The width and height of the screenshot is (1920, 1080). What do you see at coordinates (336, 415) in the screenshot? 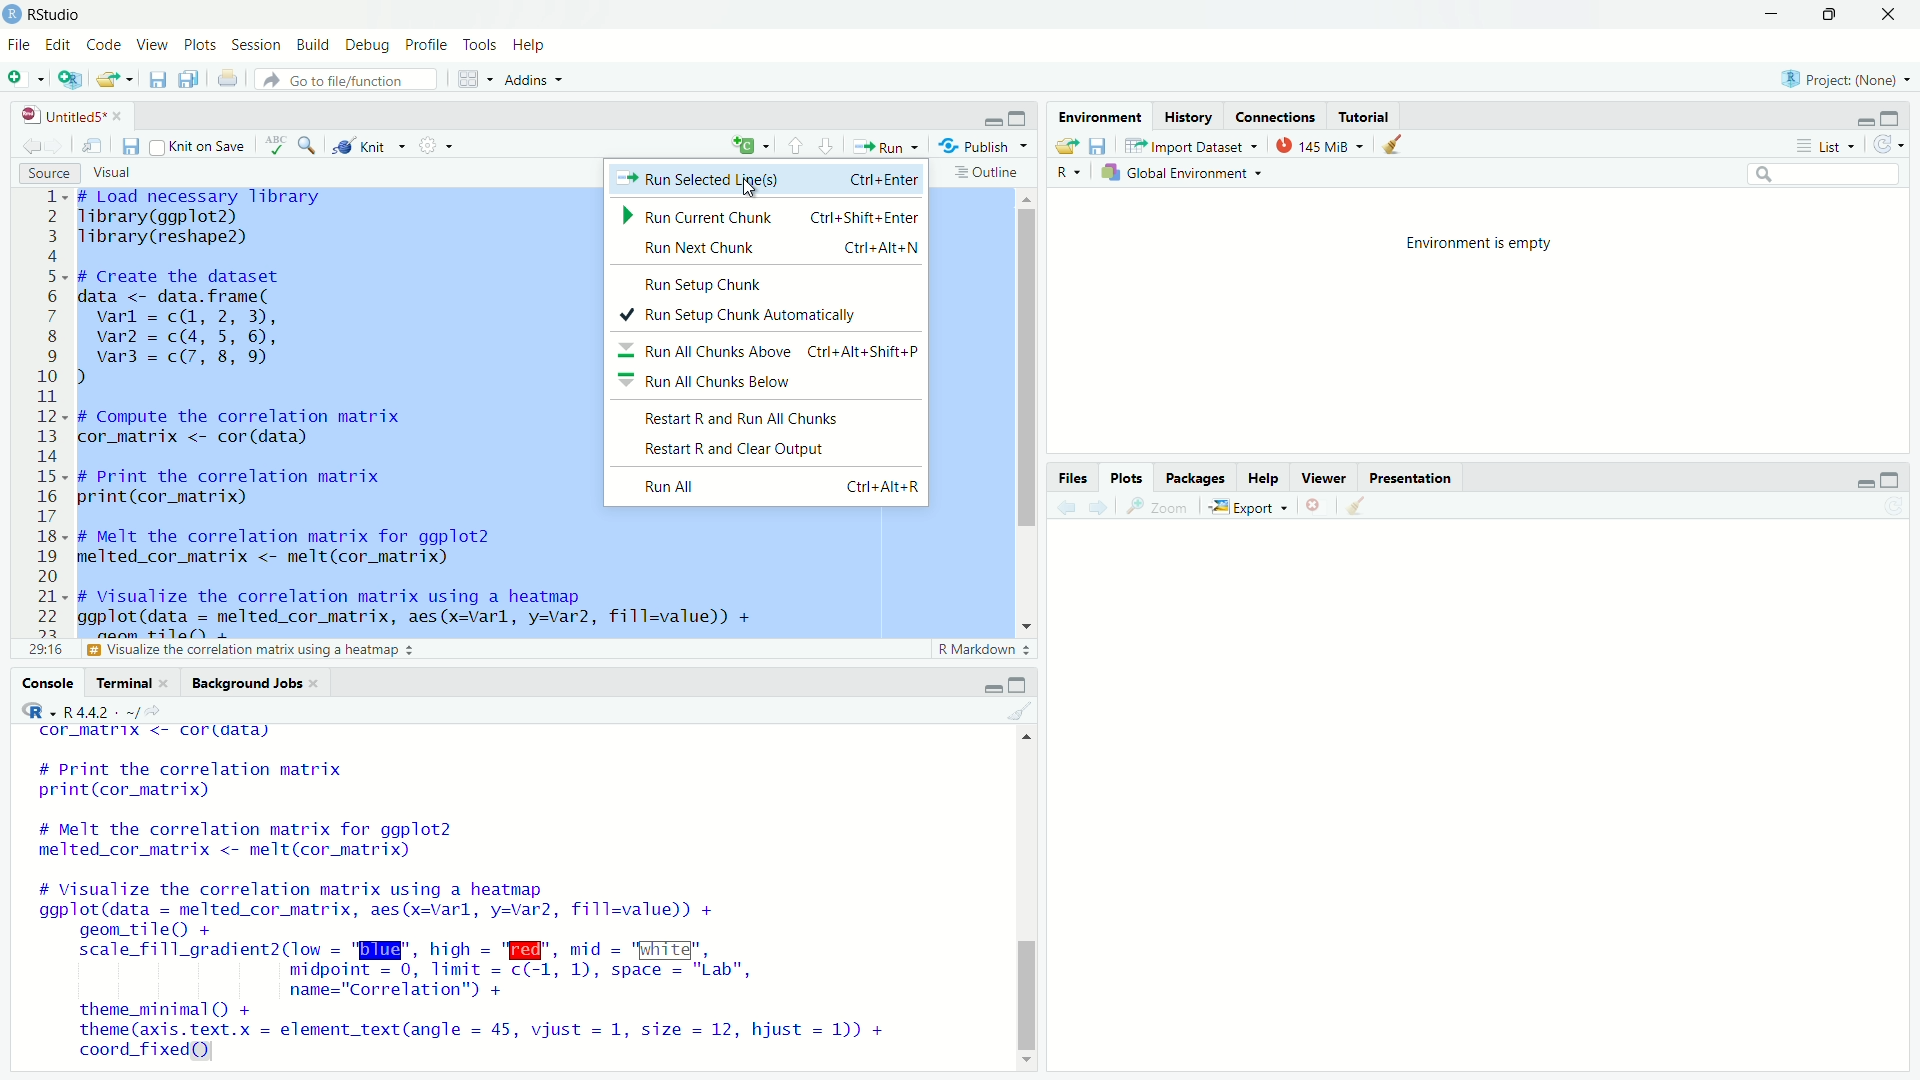
I see `# Load necessary library
Tibrary(ggplot2)
Tibrary(reshape2)
# Create the dataset
data <- data. frame(
varl = c(, 2, 3),
var2 = c(4, 5, 6),
var3 = c(7, 8, 9 I
)
# Compute the correlation matrix
cor_matrix <- cor (data)
# Print the correlation matrix
print(cor_matrix)
# Melt the correlation matrix for ggplot2
melted_cor_matrix <- melt(cor_matrix)
# Visualize the correlation matrix using a heatmap
ggplot(data = melted_cor_matrix, aes(x=varl, y=var2, fill=value)) +
noom +ilal)` at bounding box center [336, 415].